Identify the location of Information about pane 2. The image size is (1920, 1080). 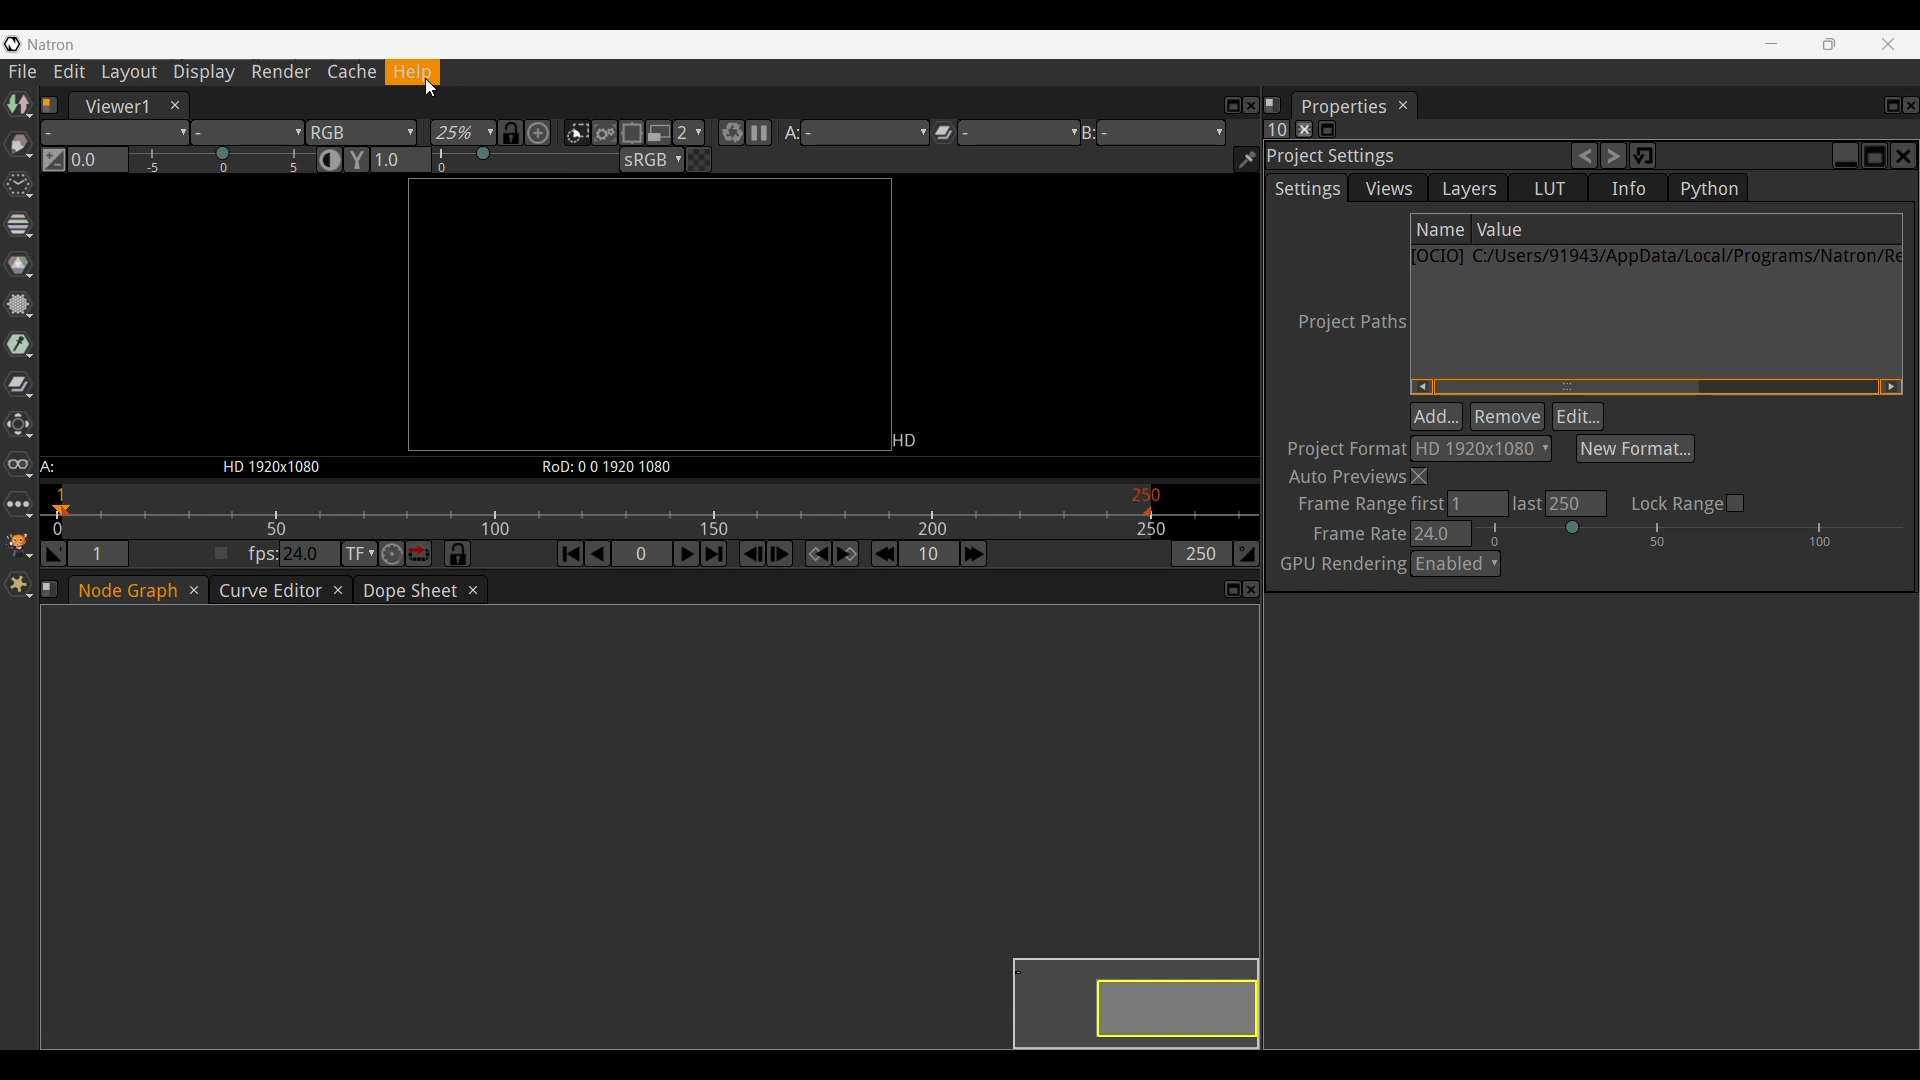
(1273, 105).